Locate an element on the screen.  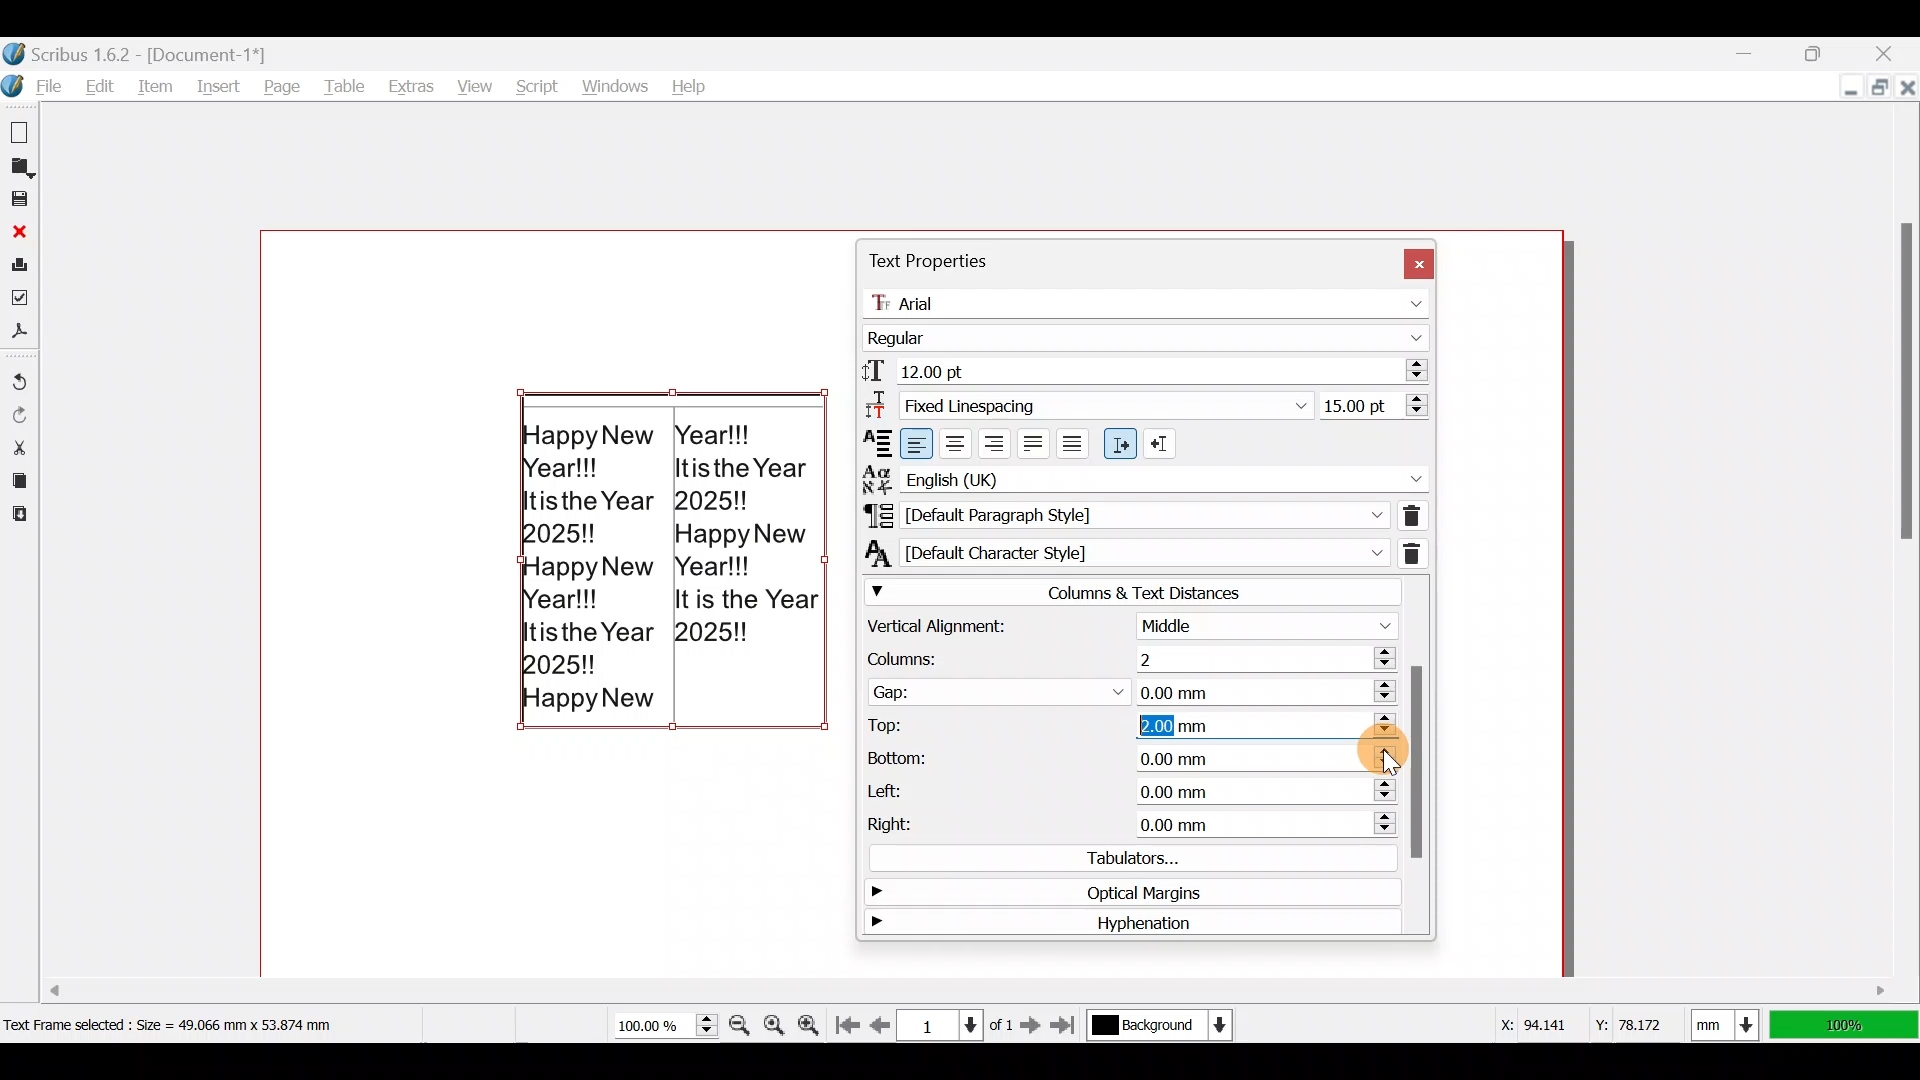
Document name is located at coordinates (139, 52).